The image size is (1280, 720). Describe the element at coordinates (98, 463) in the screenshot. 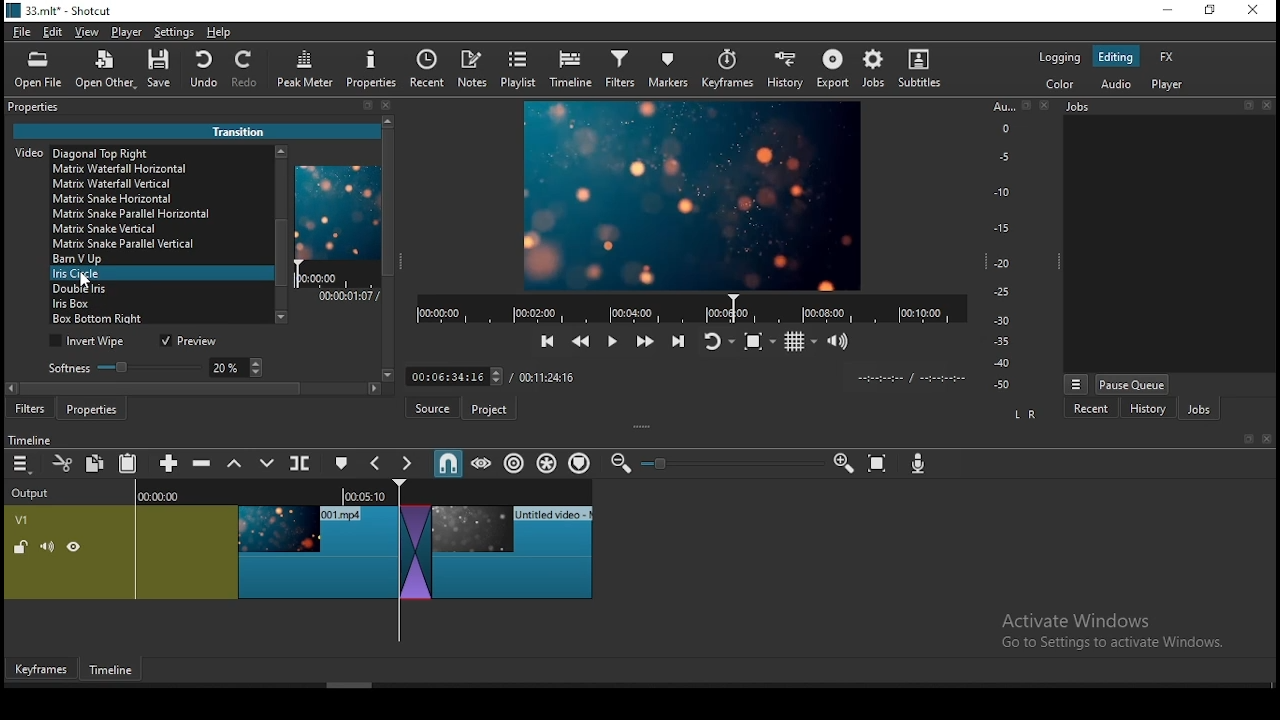

I see `copy` at that location.